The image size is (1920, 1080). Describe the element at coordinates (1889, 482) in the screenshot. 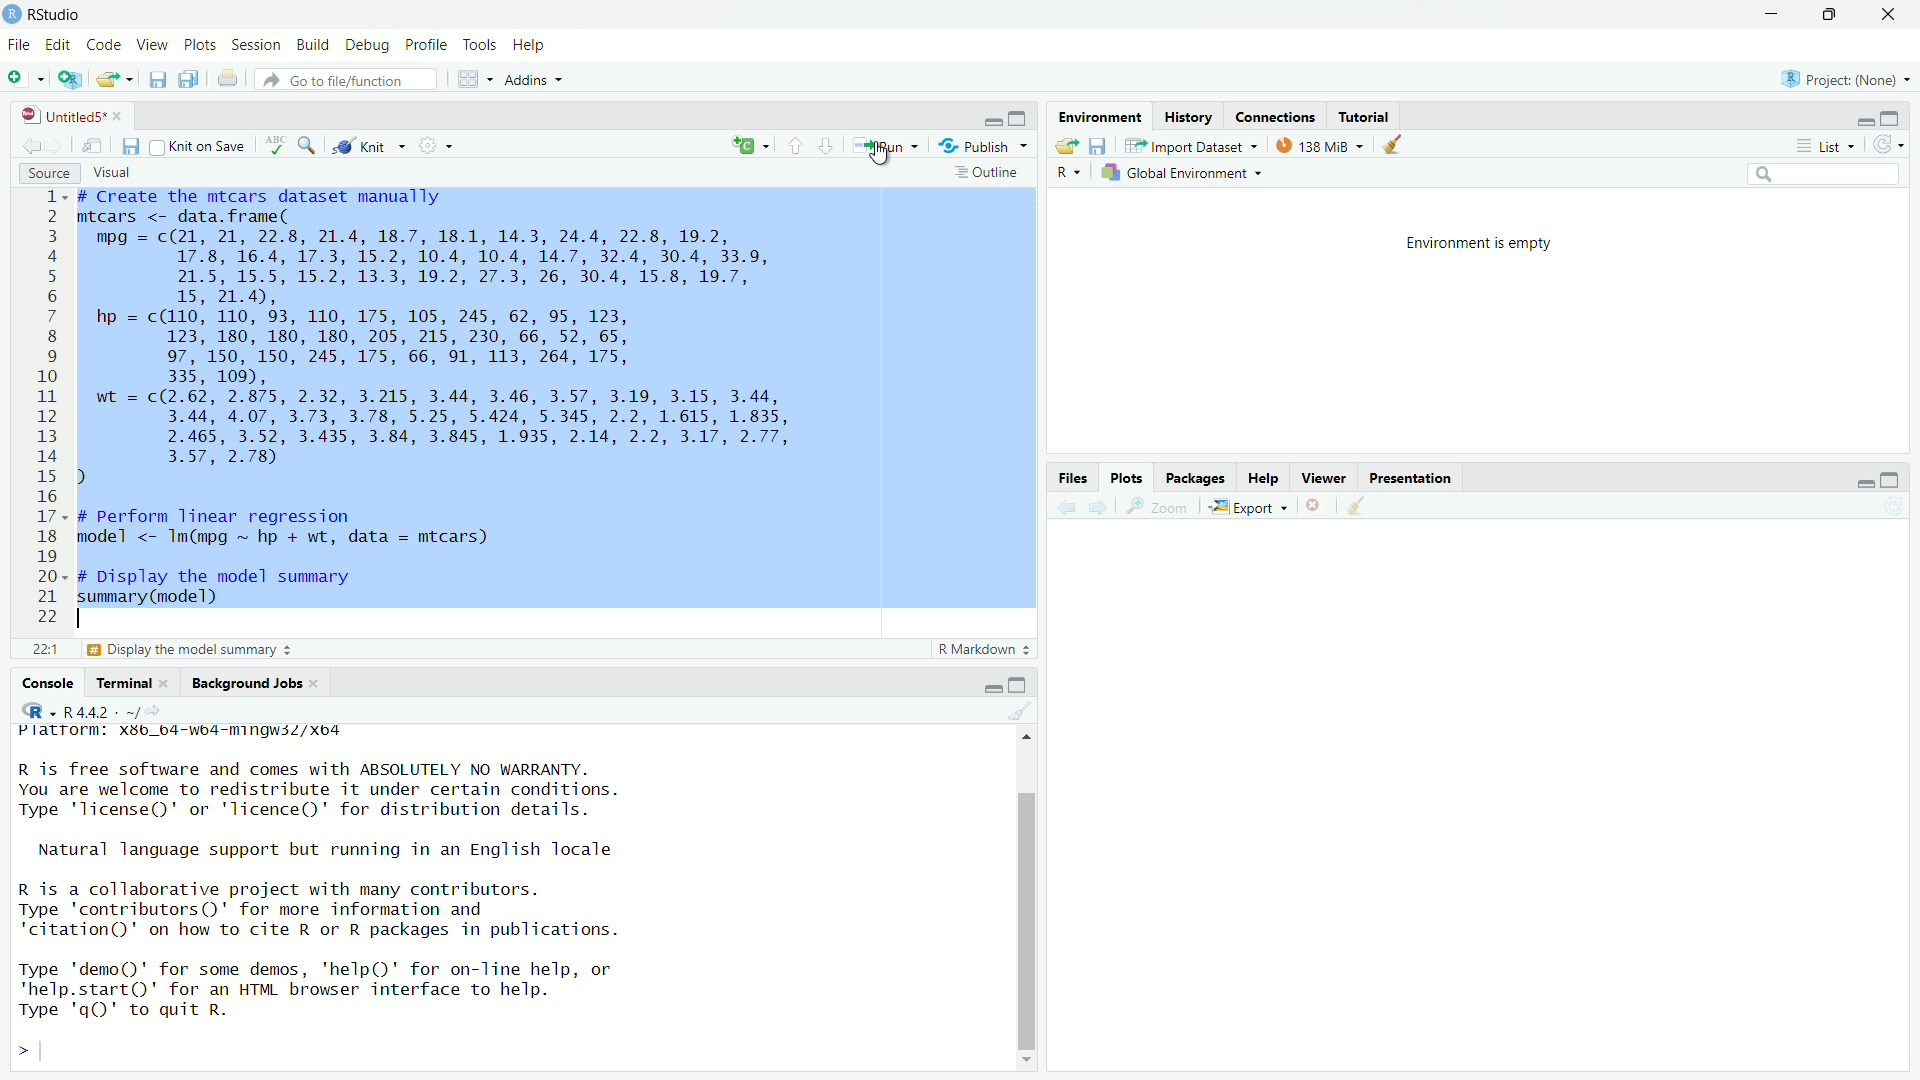

I see `maximize` at that location.